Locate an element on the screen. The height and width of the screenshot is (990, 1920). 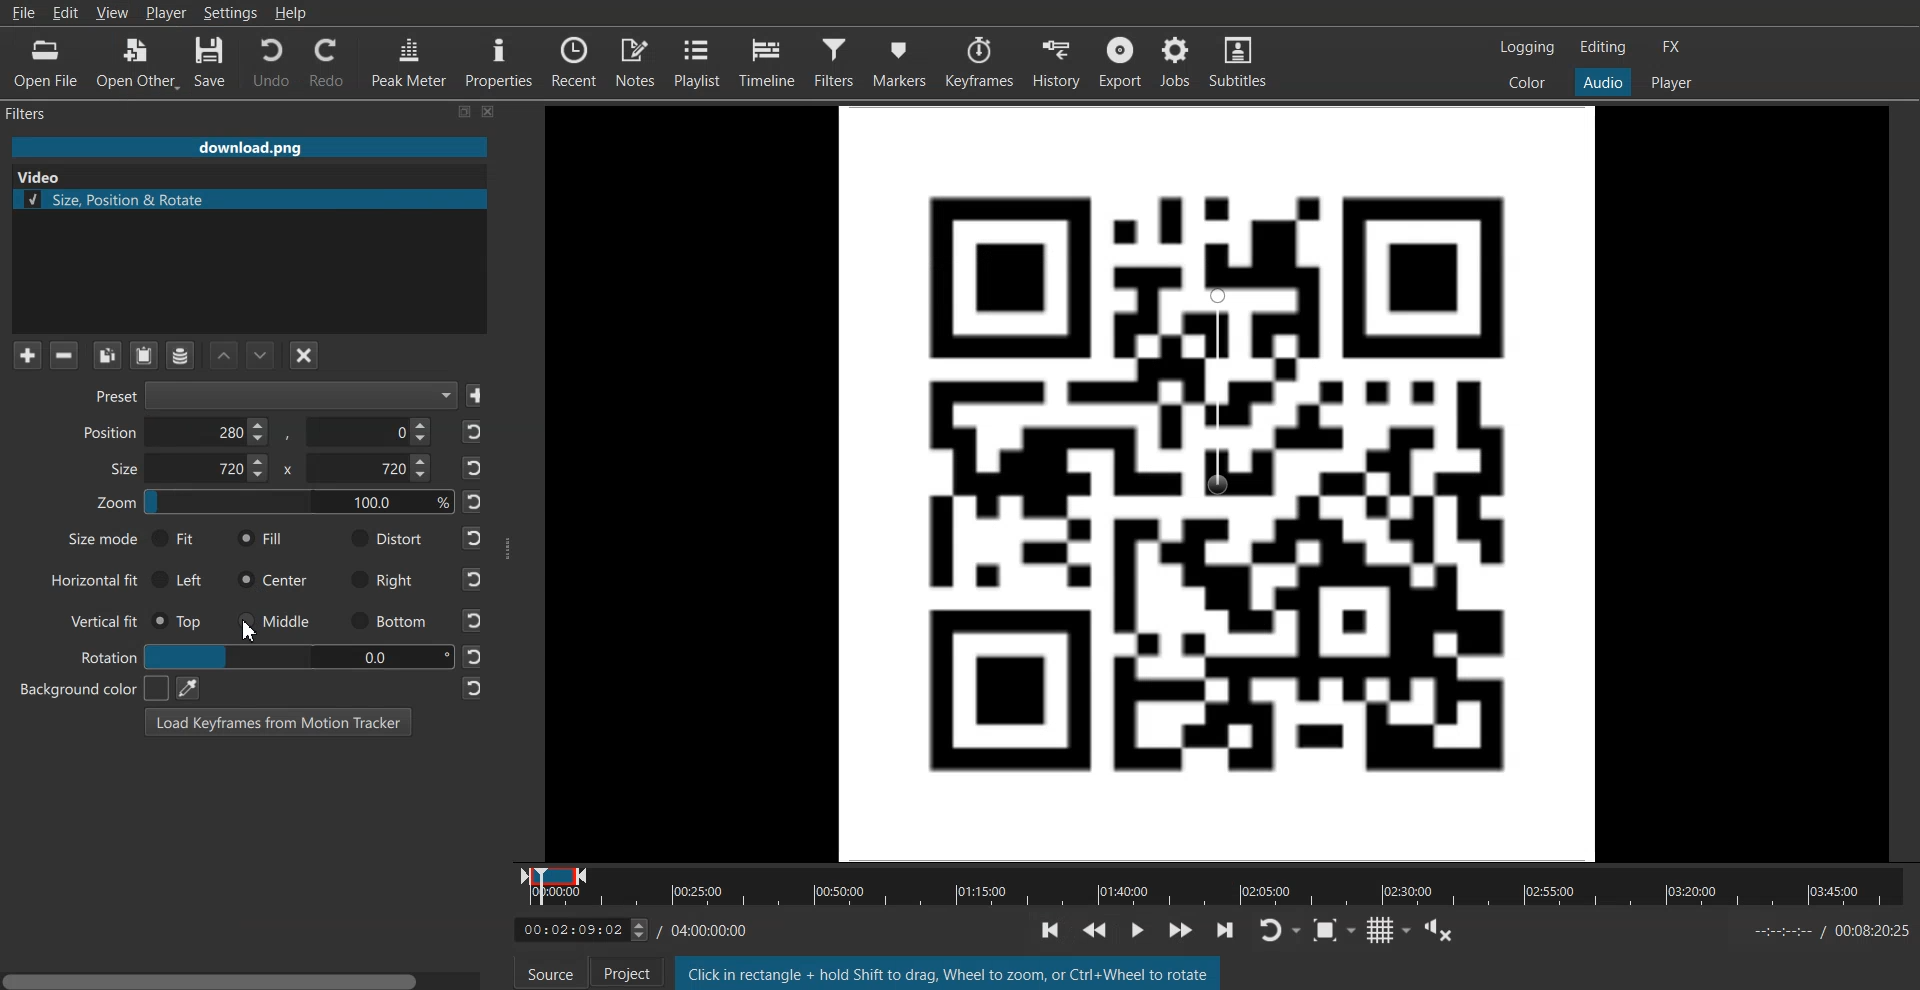
Open File is located at coordinates (42, 62).